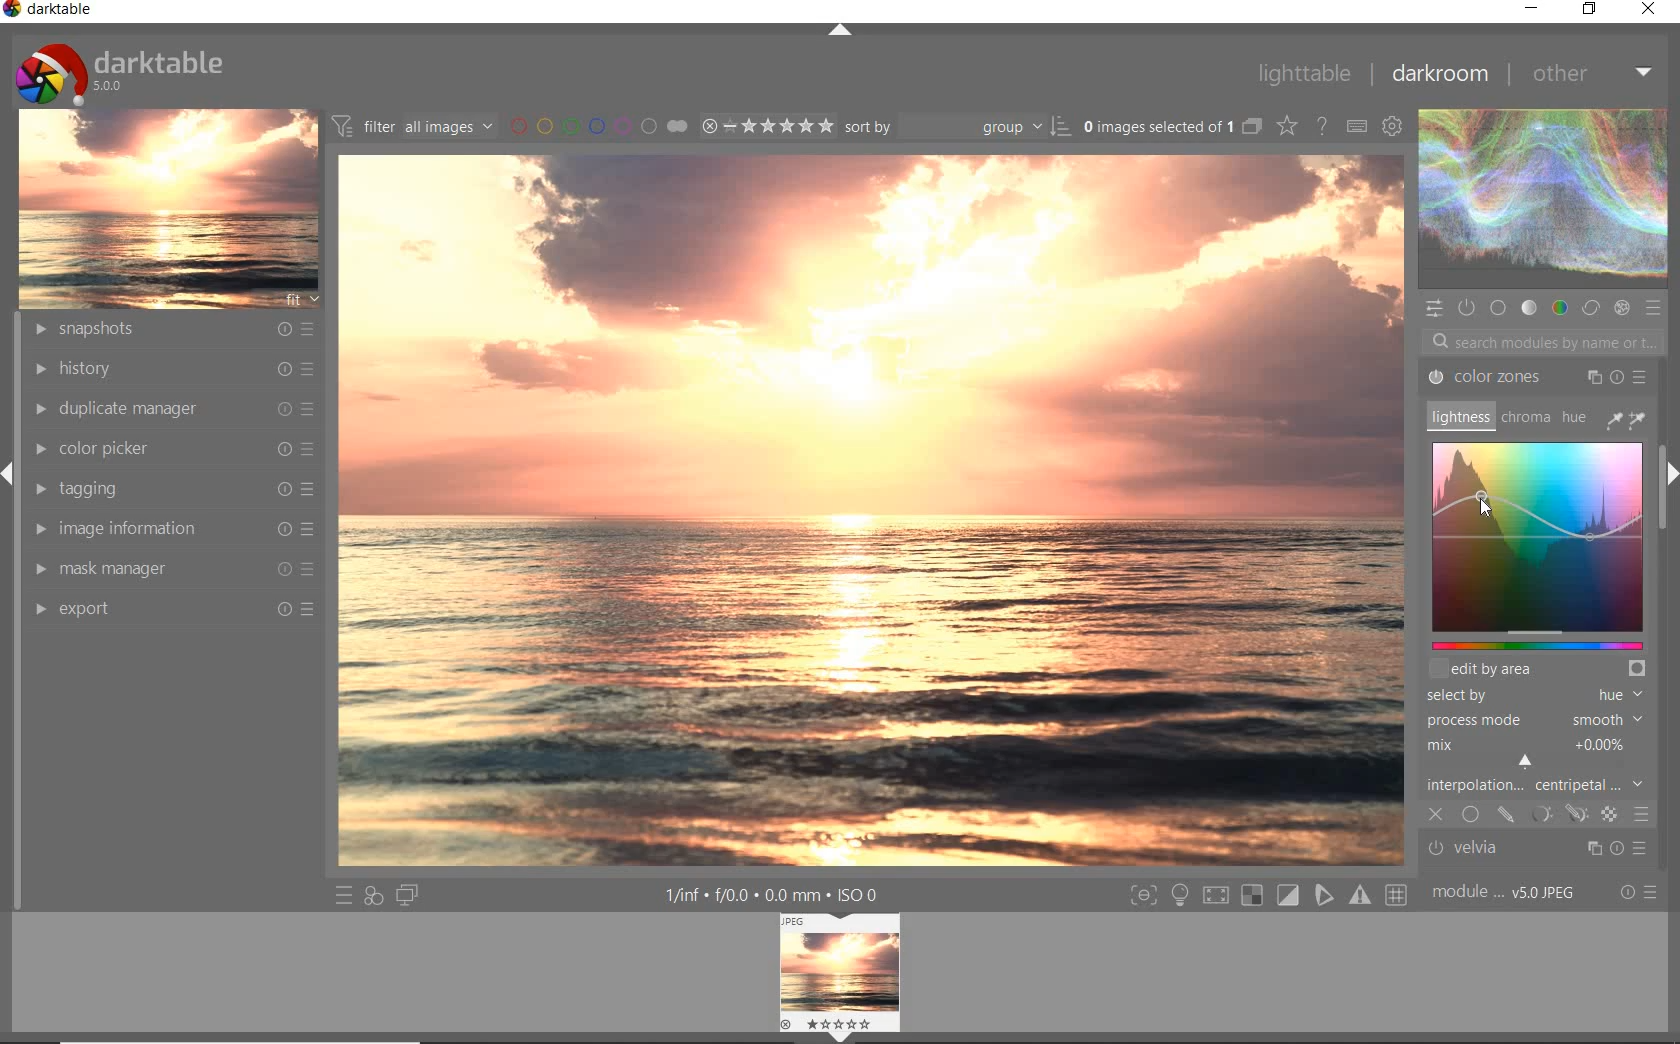 This screenshot has height=1044, width=1680. Describe the element at coordinates (871, 506) in the screenshot. I see `SELECTED IMAGE` at that location.